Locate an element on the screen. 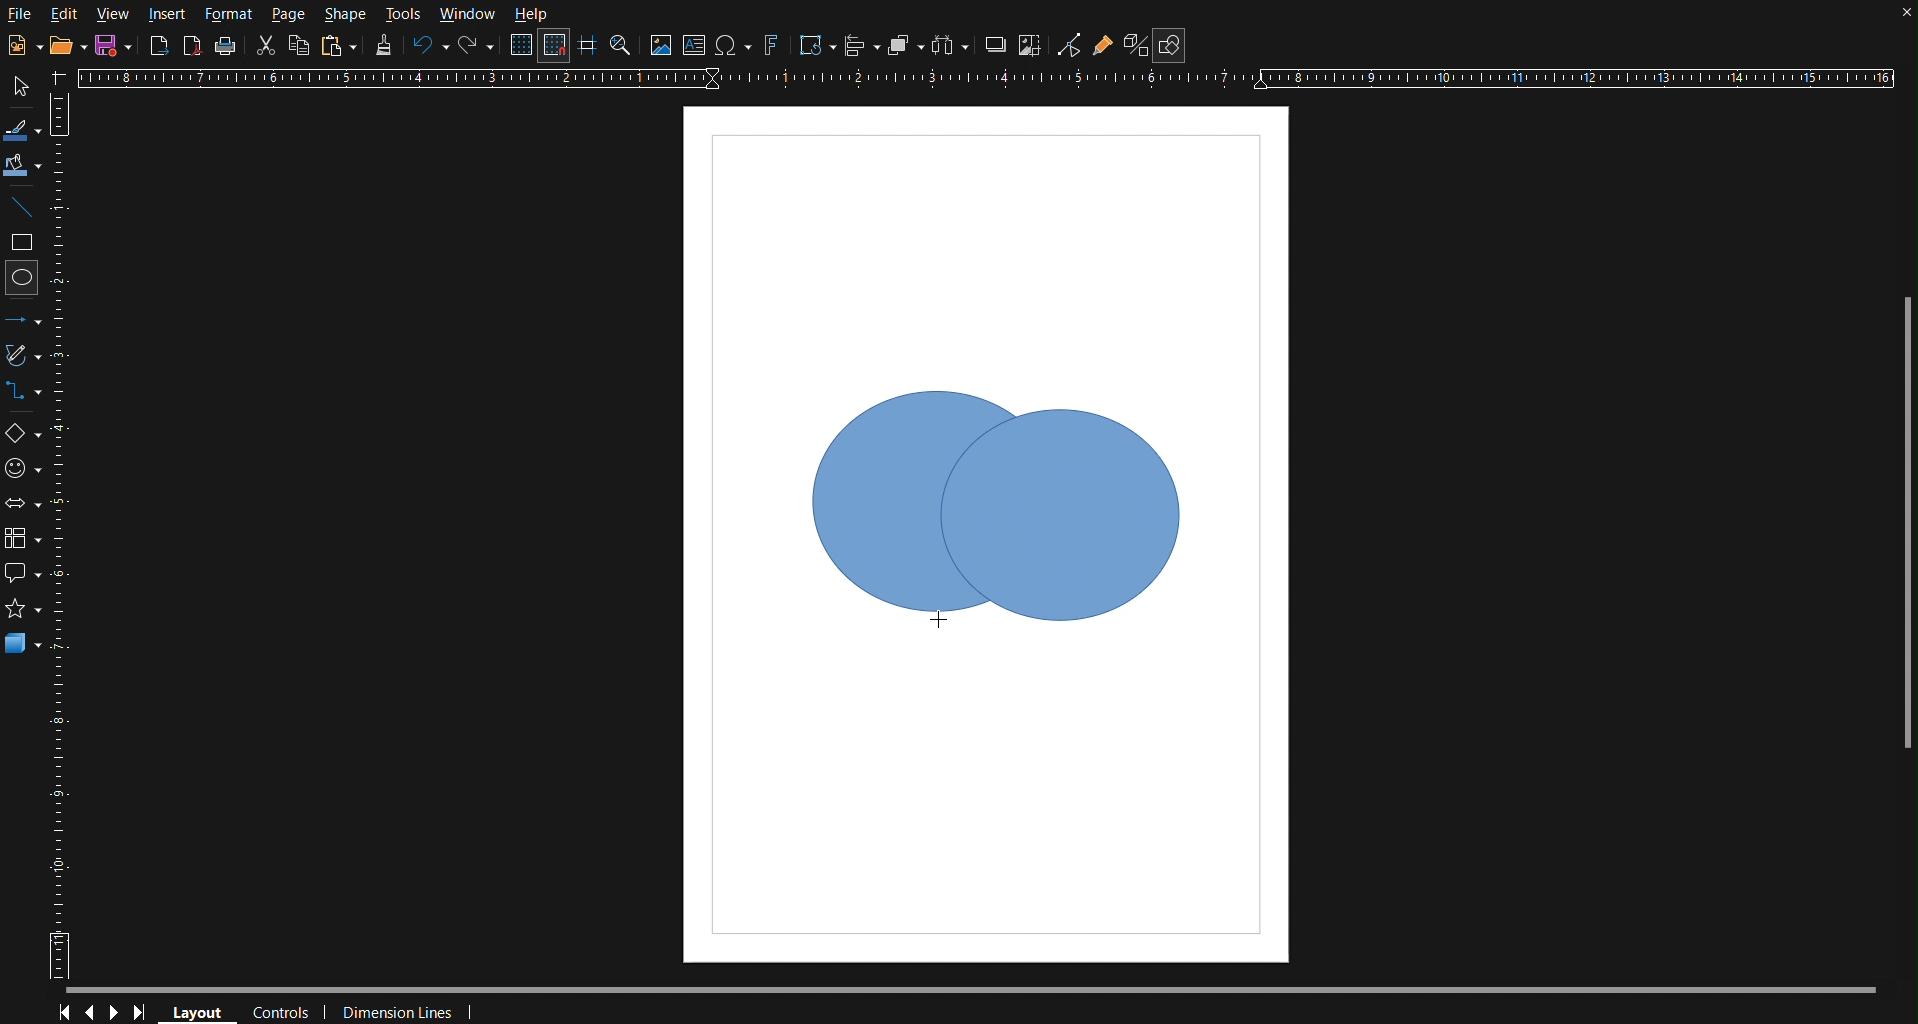 The image size is (1918, 1024). Guidelines while moving is located at coordinates (588, 49).